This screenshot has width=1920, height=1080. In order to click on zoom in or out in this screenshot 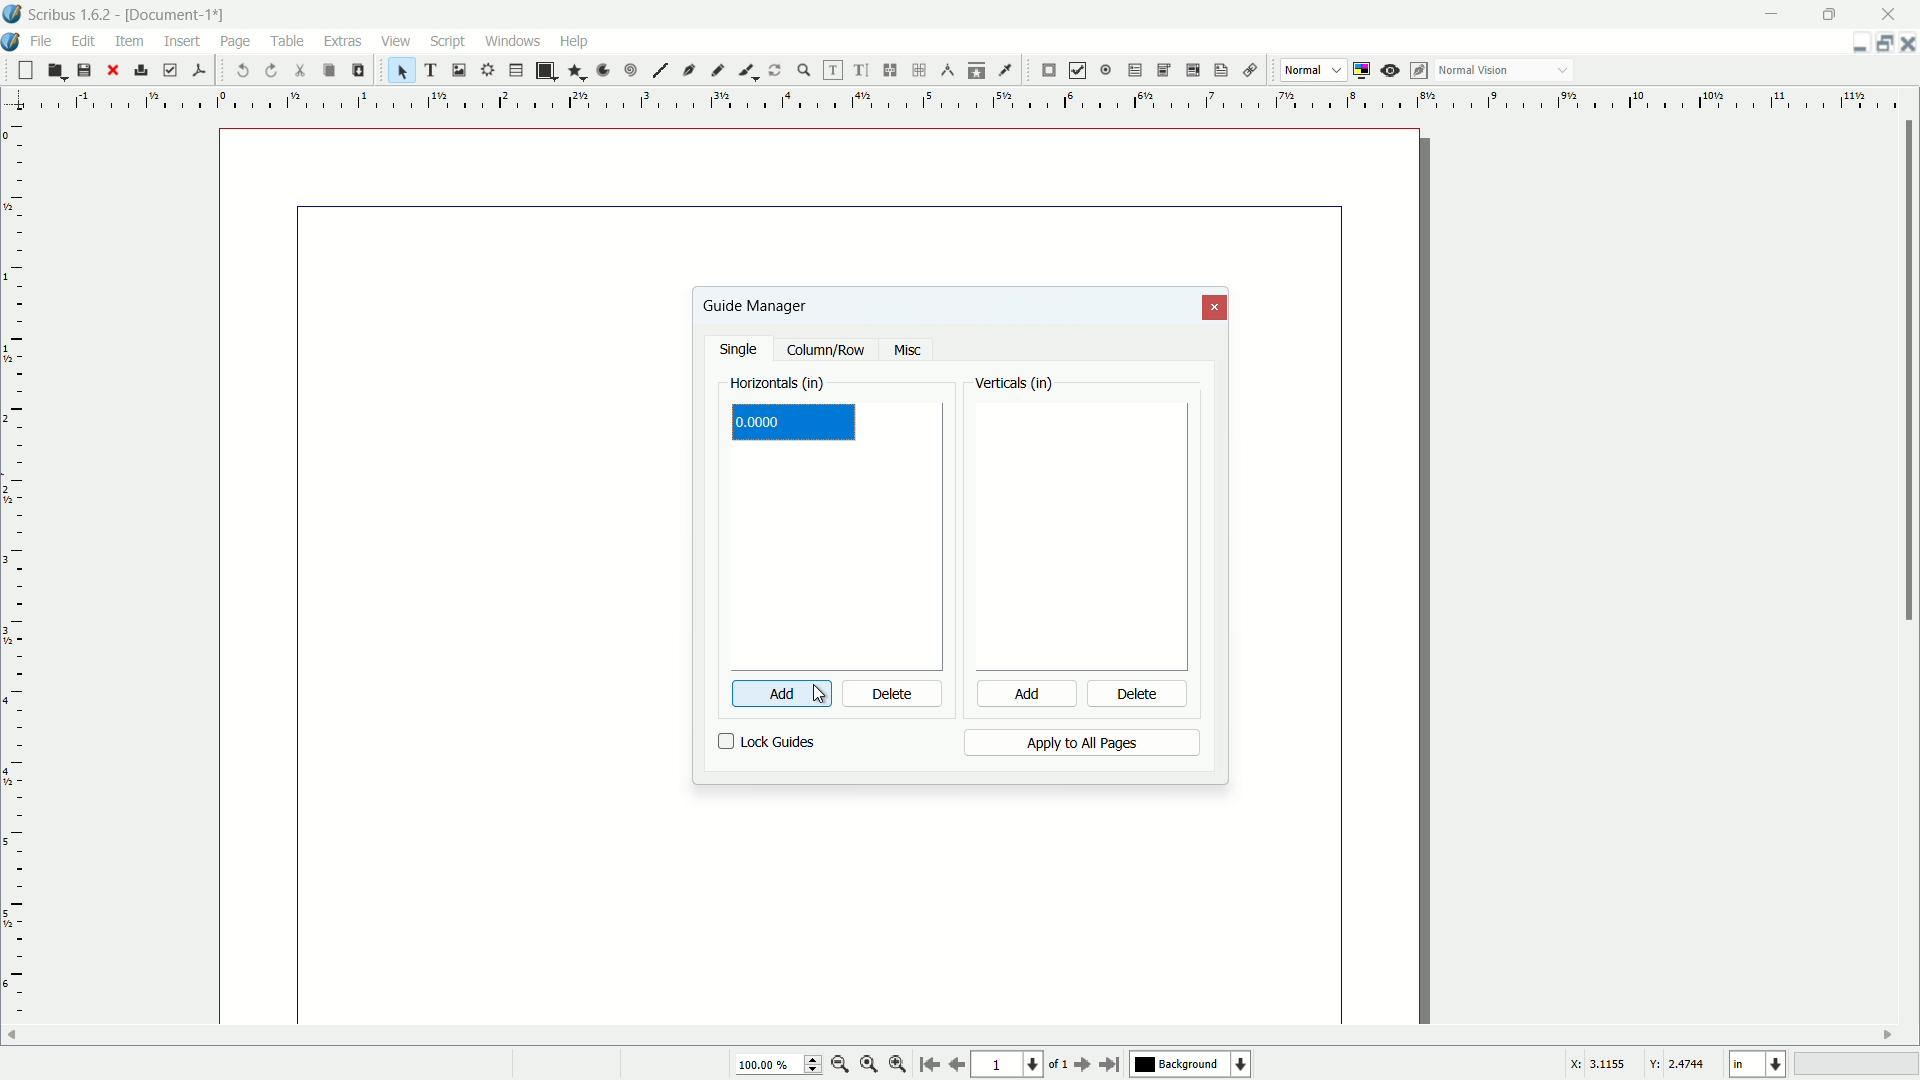, I will do `click(804, 69)`.